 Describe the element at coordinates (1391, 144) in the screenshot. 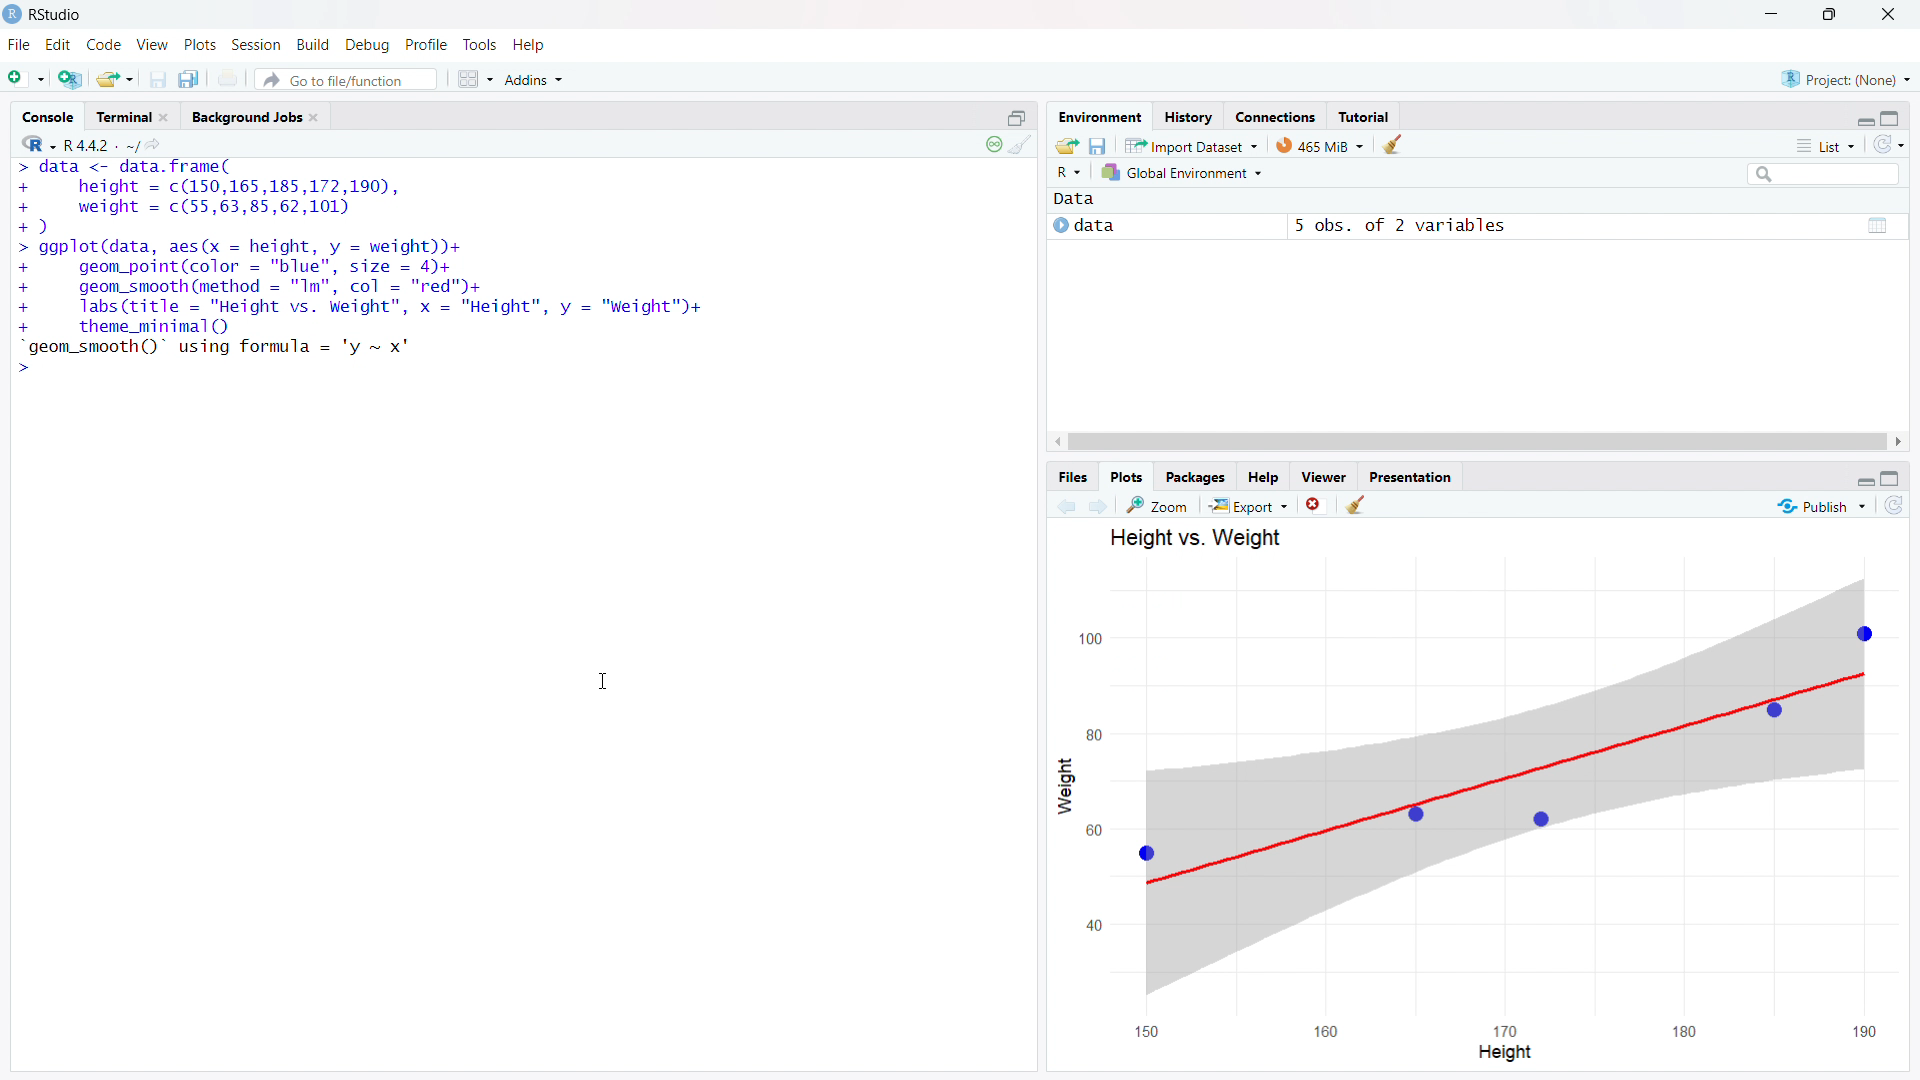

I see `clear objects from the workspace` at that location.